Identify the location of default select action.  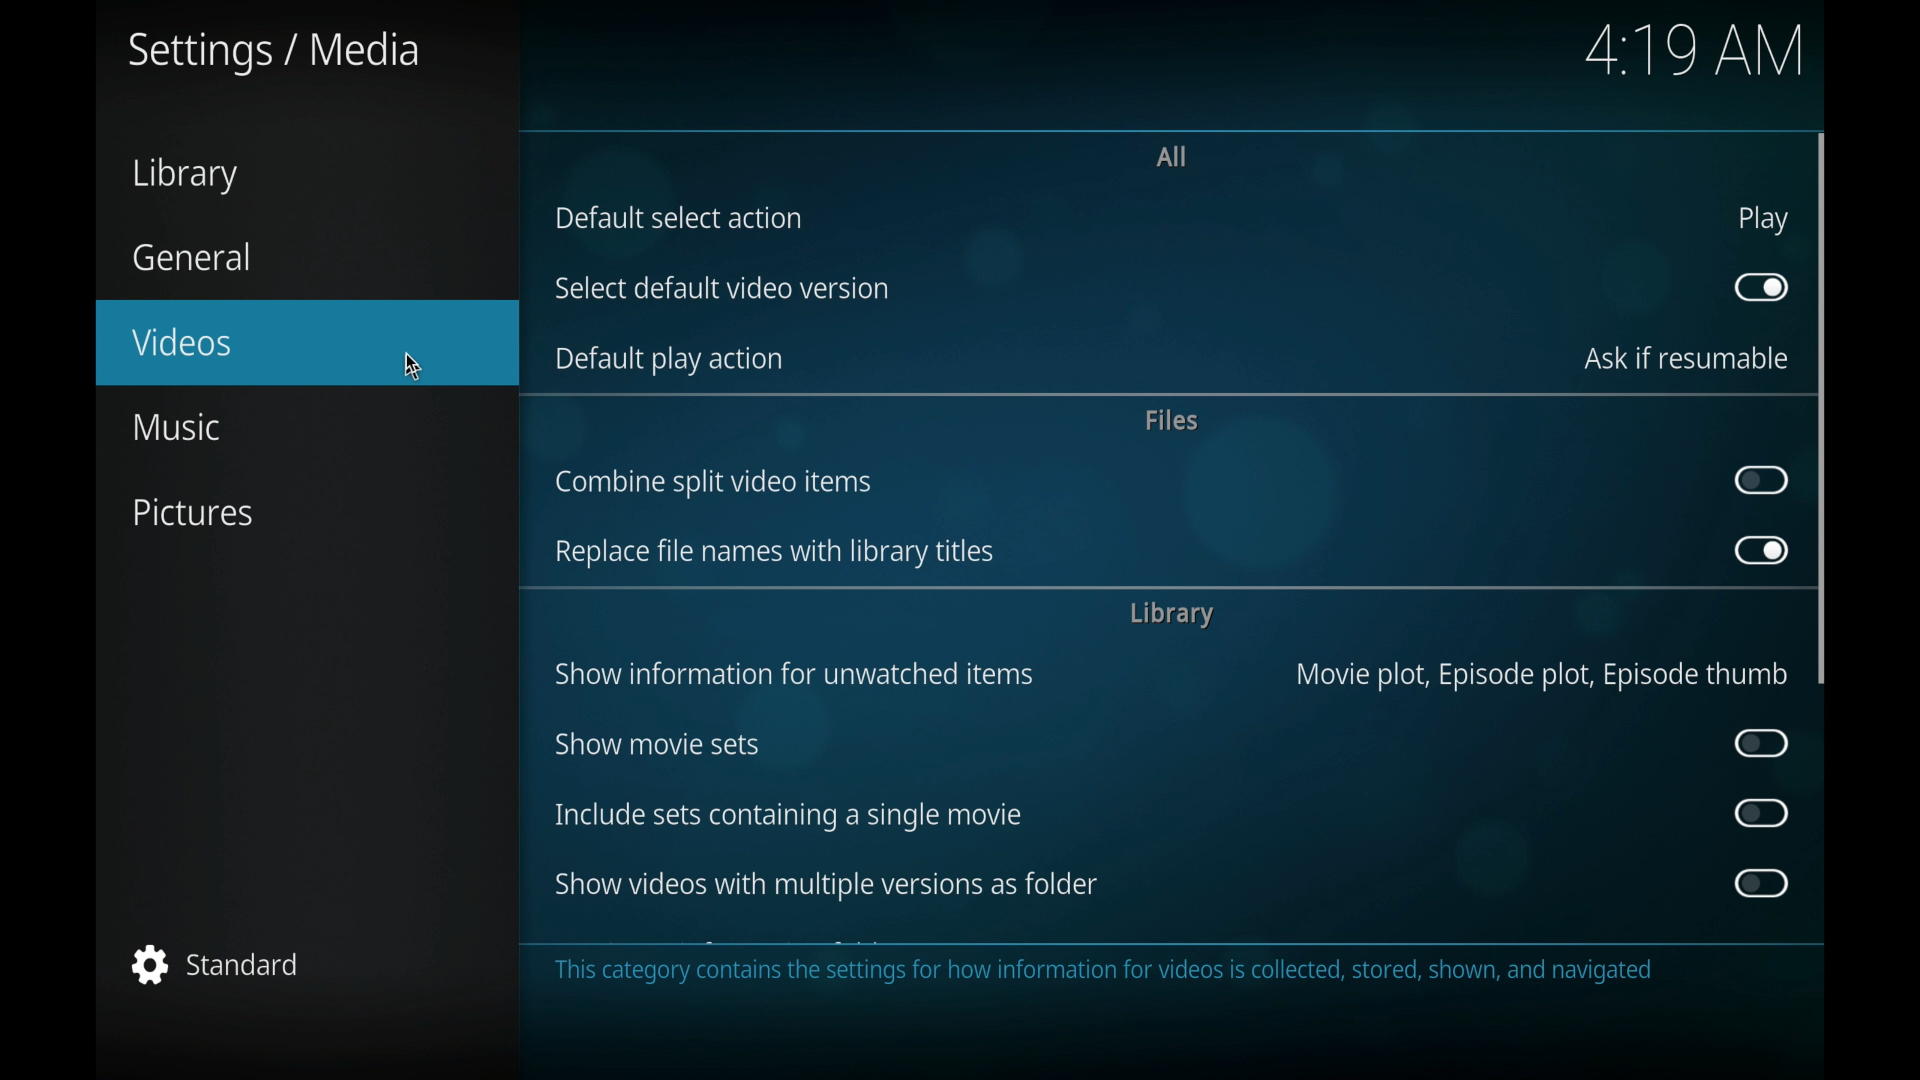
(678, 218).